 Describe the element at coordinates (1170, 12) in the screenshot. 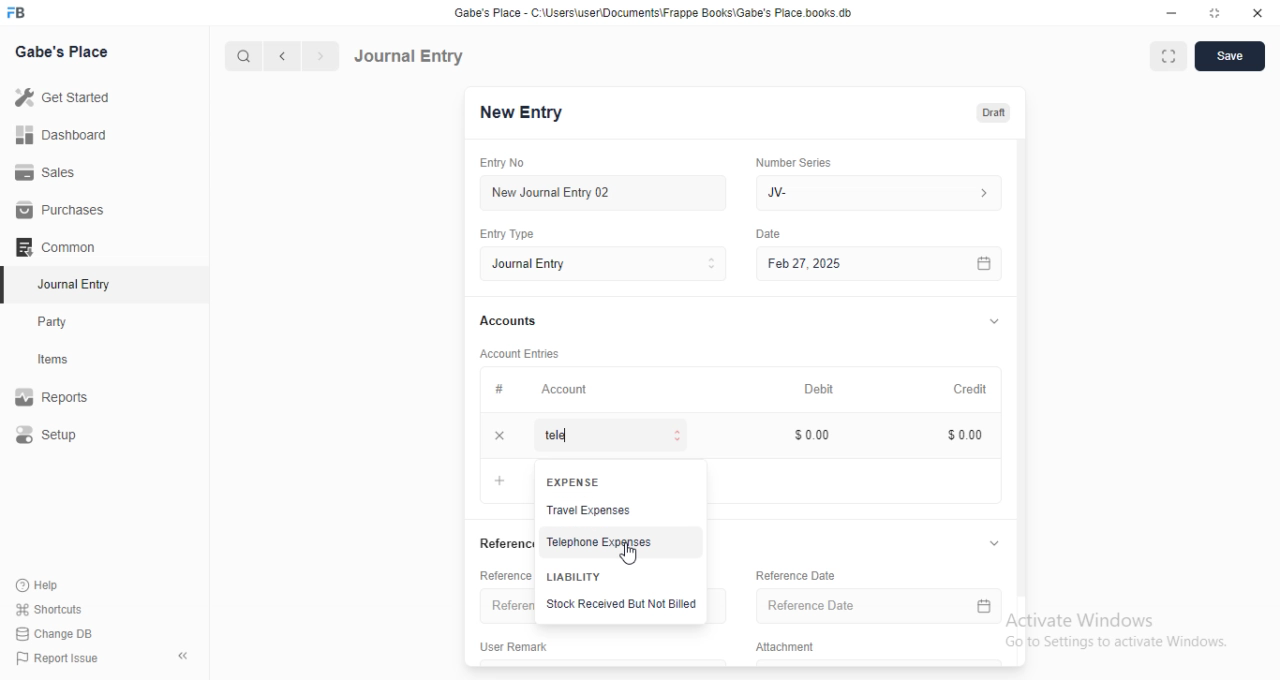

I see `Minimize` at that location.